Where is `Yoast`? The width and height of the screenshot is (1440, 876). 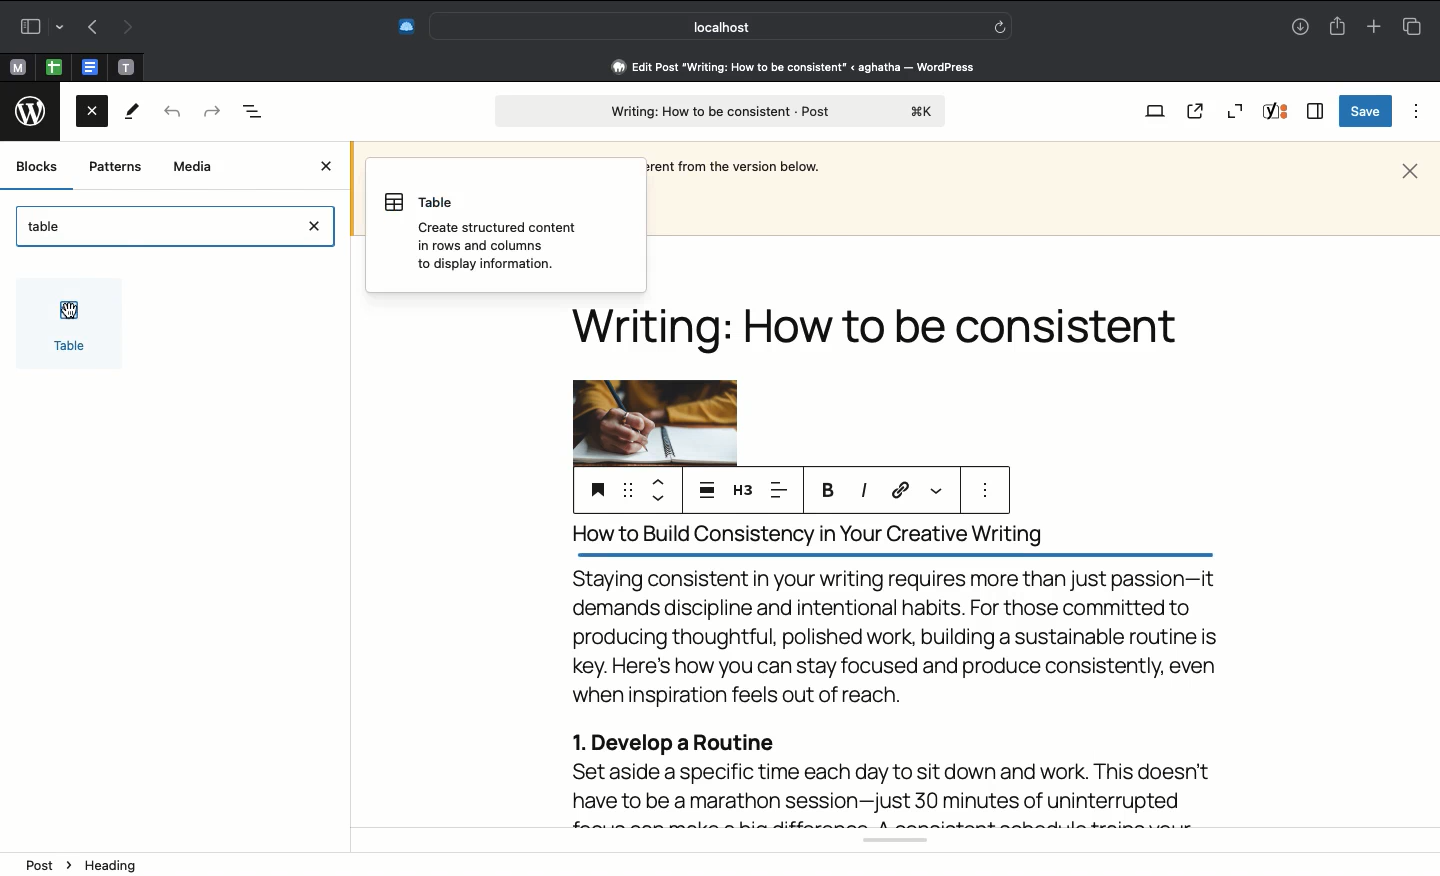
Yoast is located at coordinates (1277, 112).